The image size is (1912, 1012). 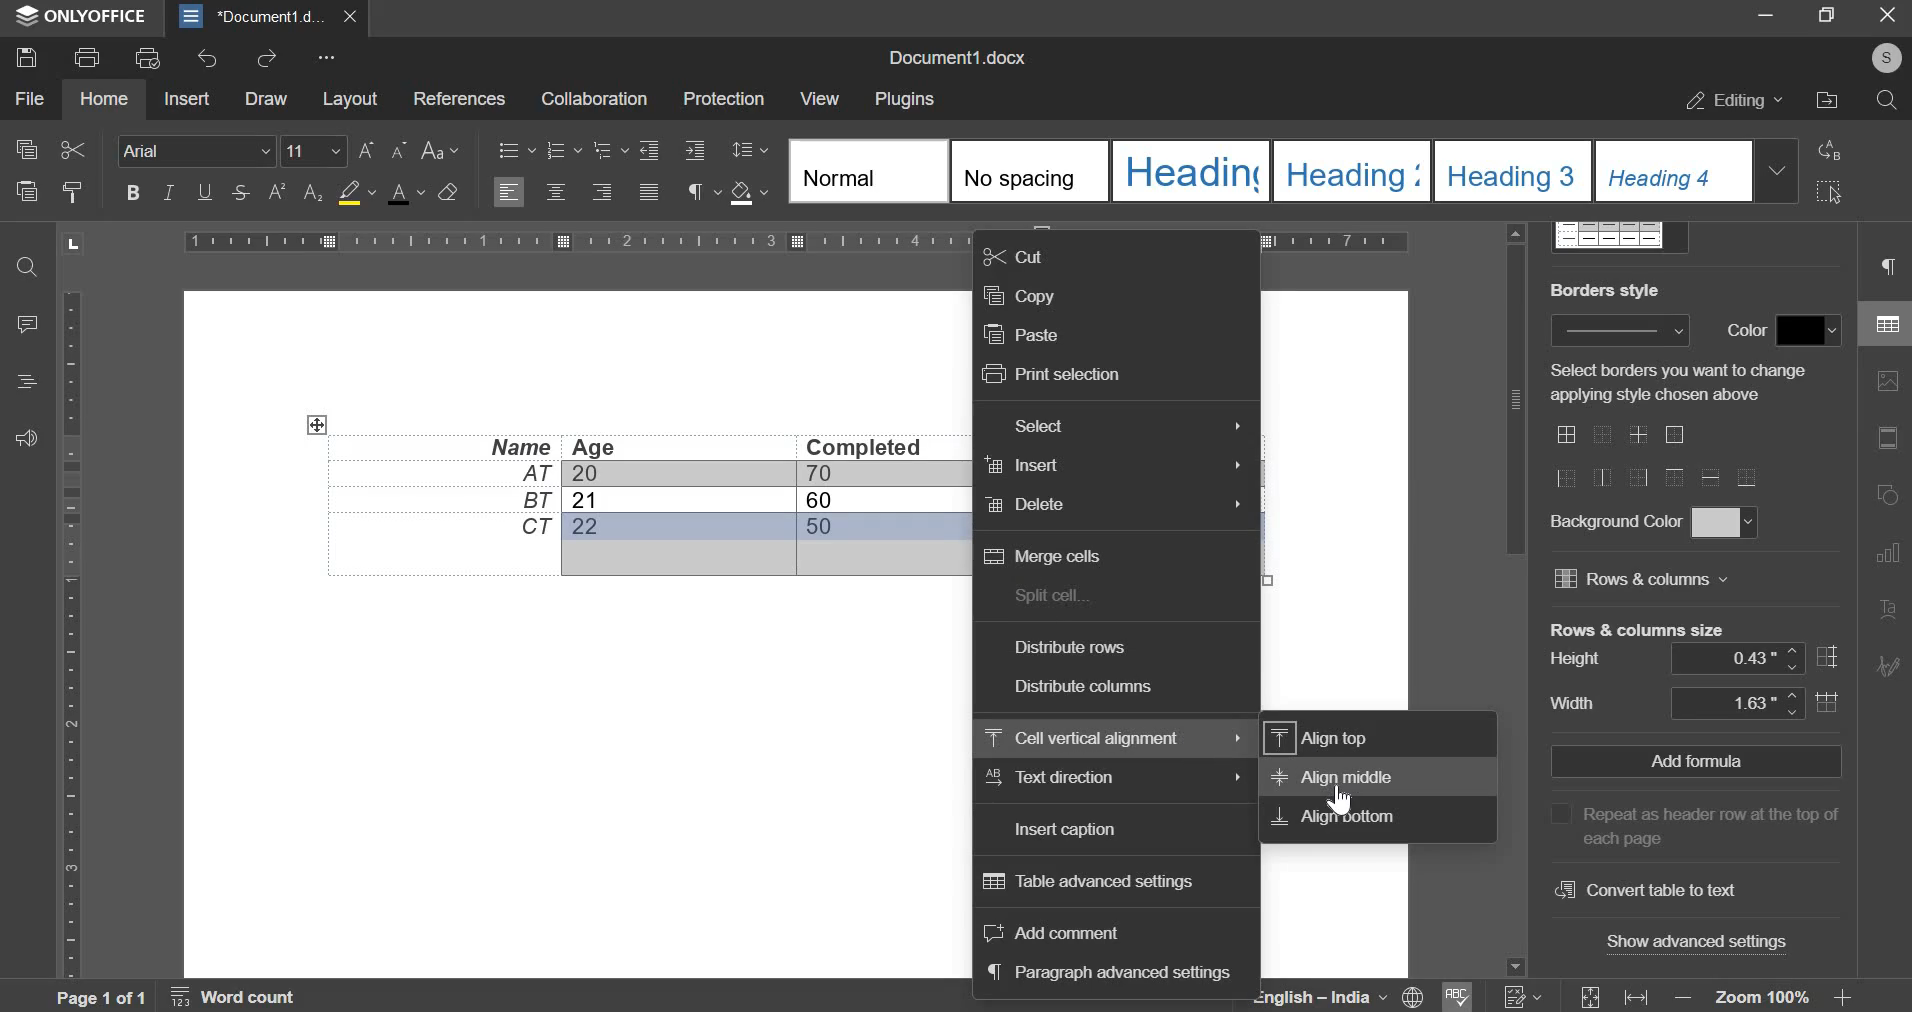 What do you see at coordinates (28, 379) in the screenshot?
I see `headings` at bounding box center [28, 379].